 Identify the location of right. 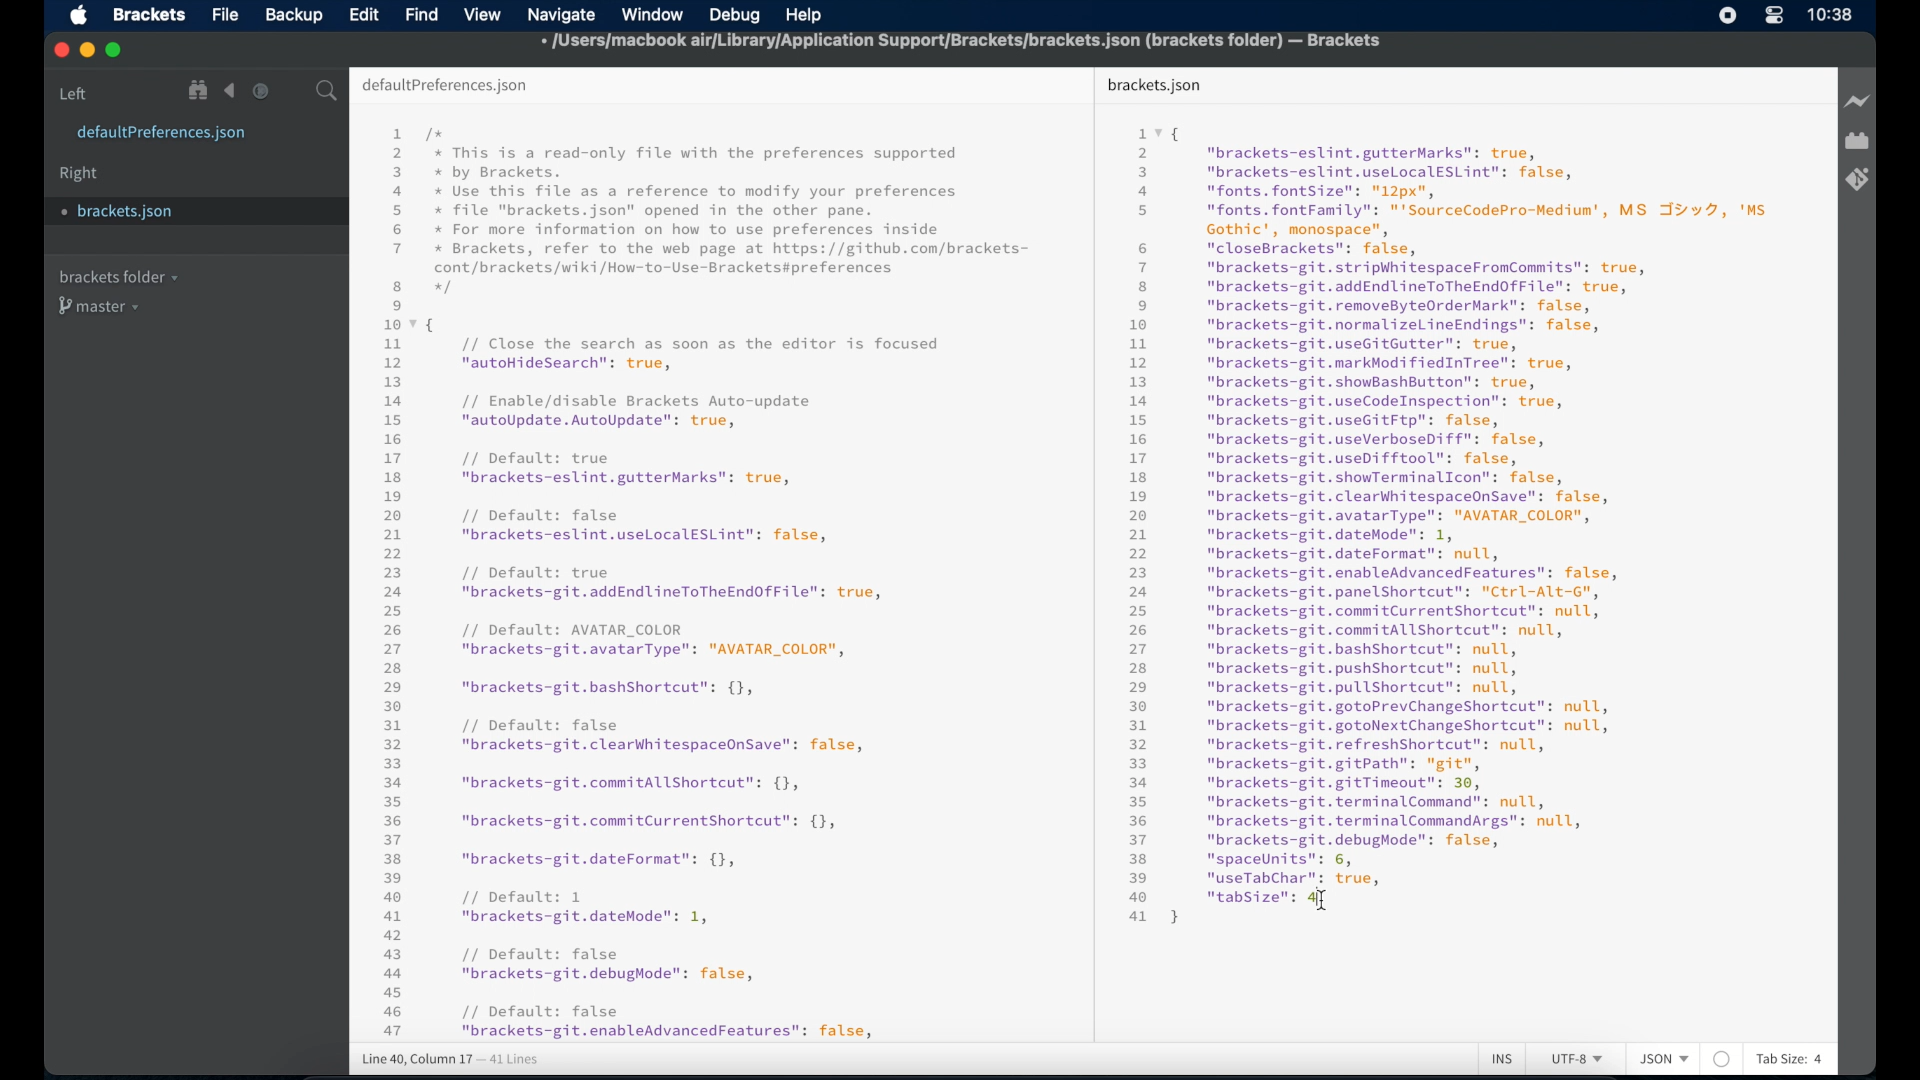
(79, 174).